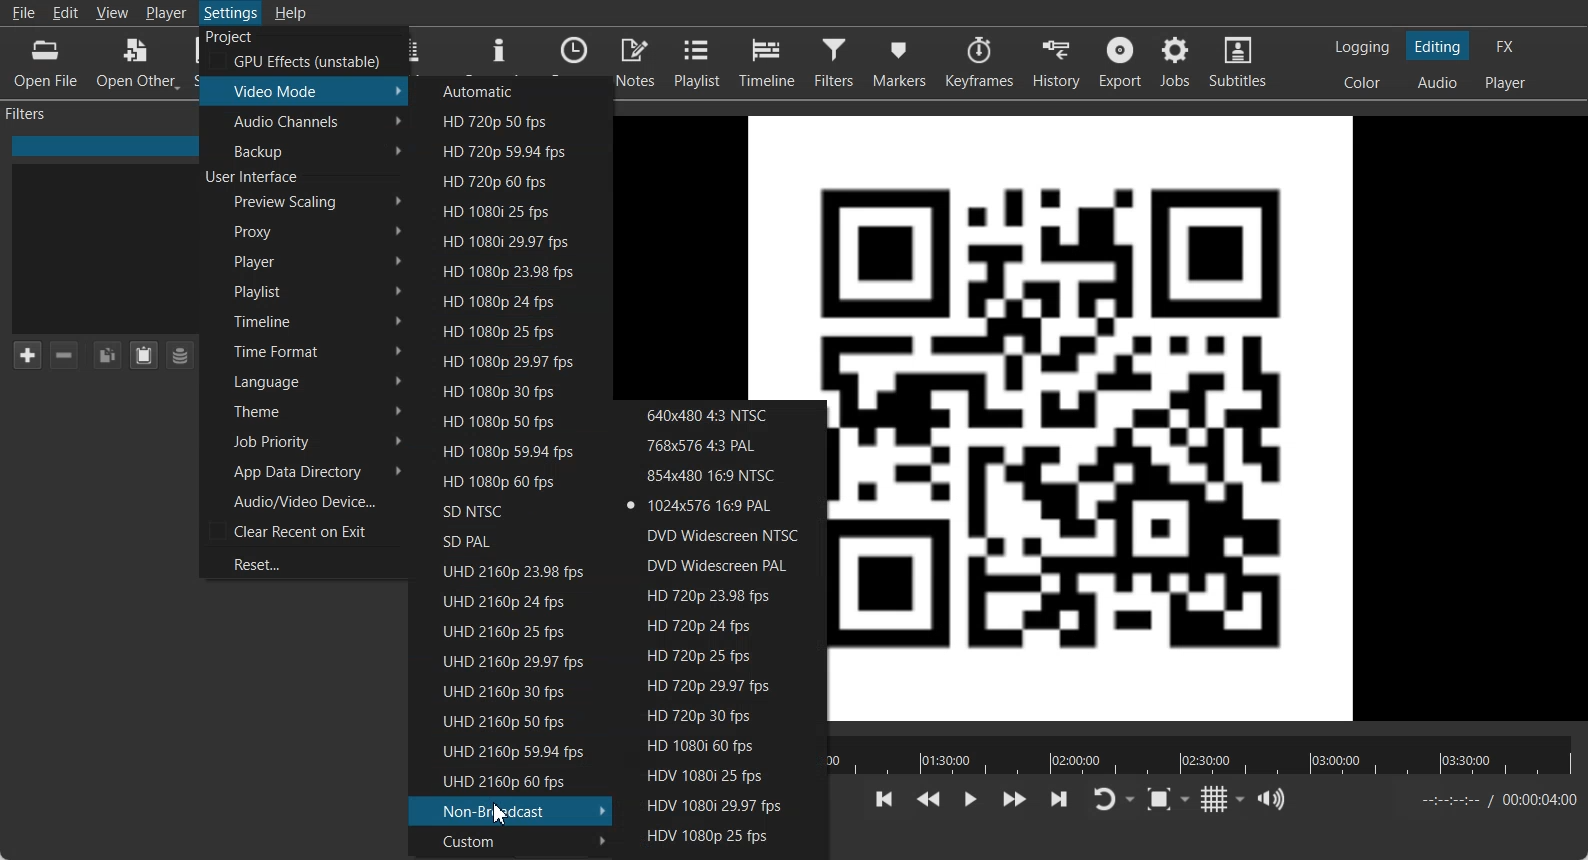 The height and width of the screenshot is (860, 1588). I want to click on HD 1080p 59.94 fps, so click(501, 450).